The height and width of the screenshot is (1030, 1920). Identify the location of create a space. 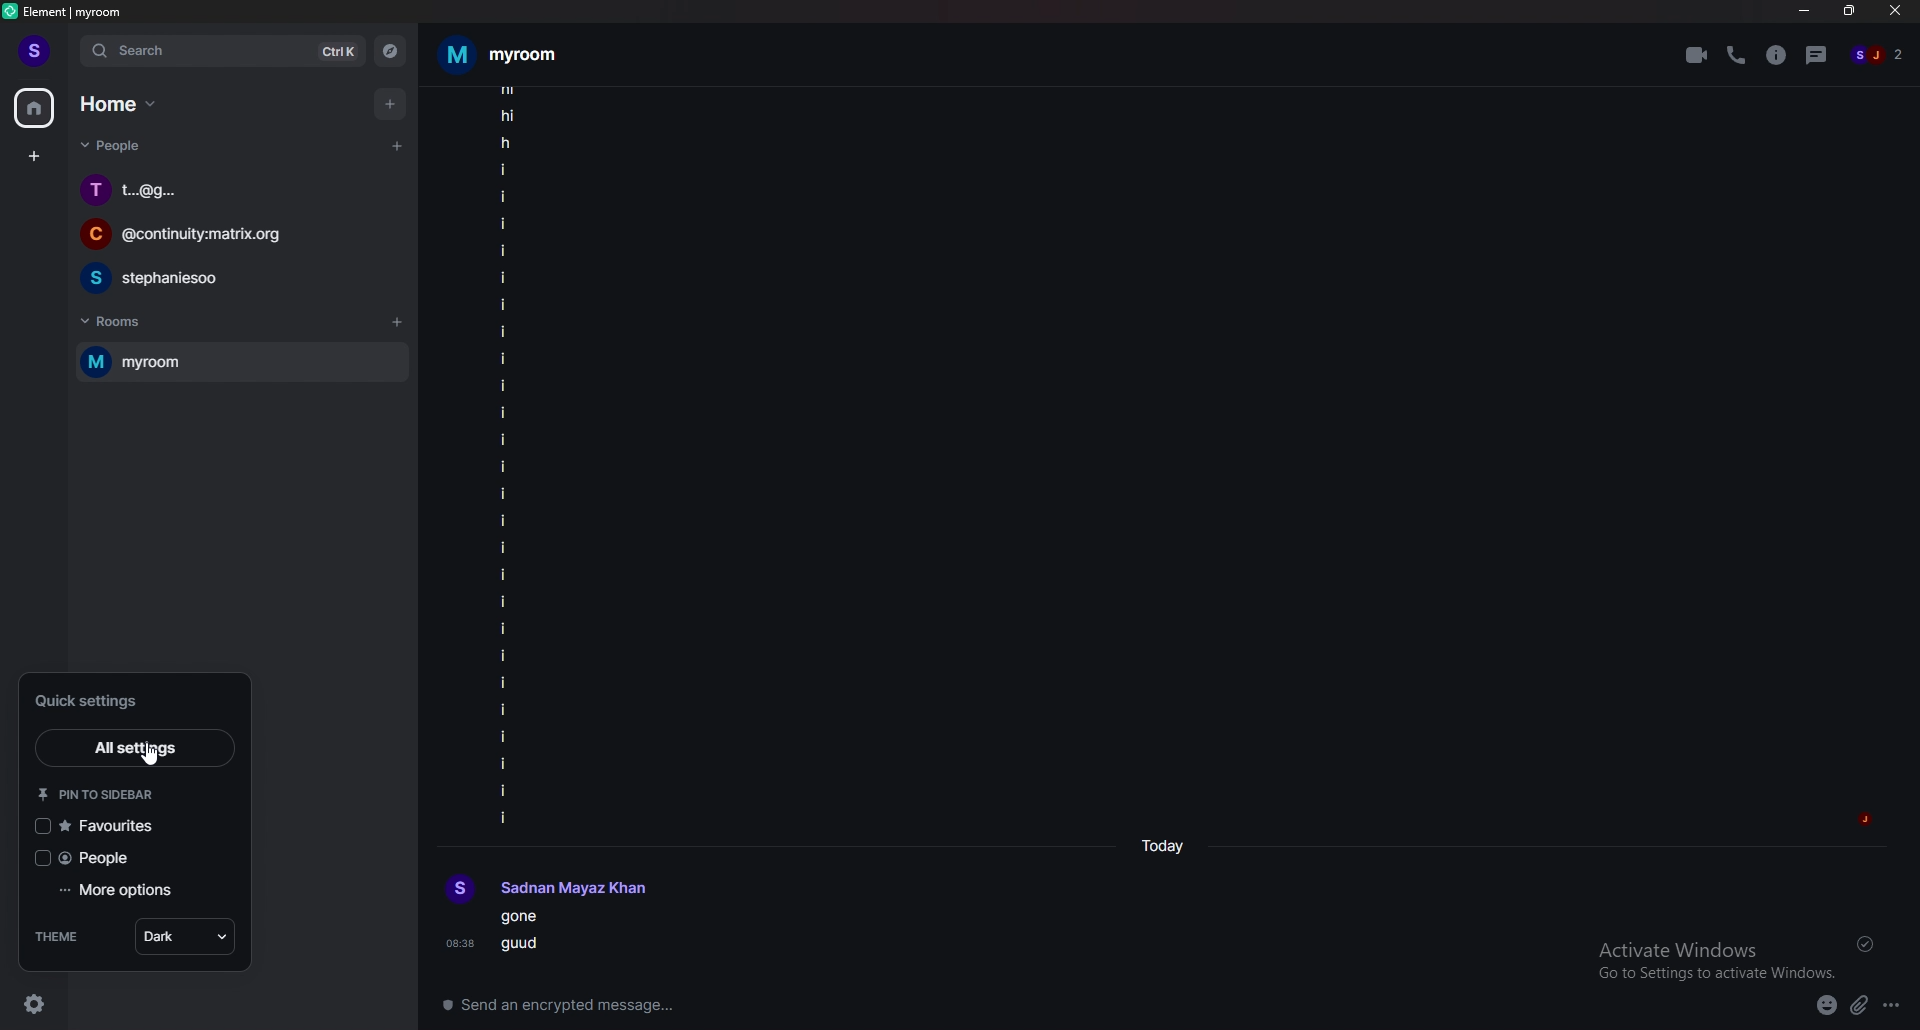
(36, 157).